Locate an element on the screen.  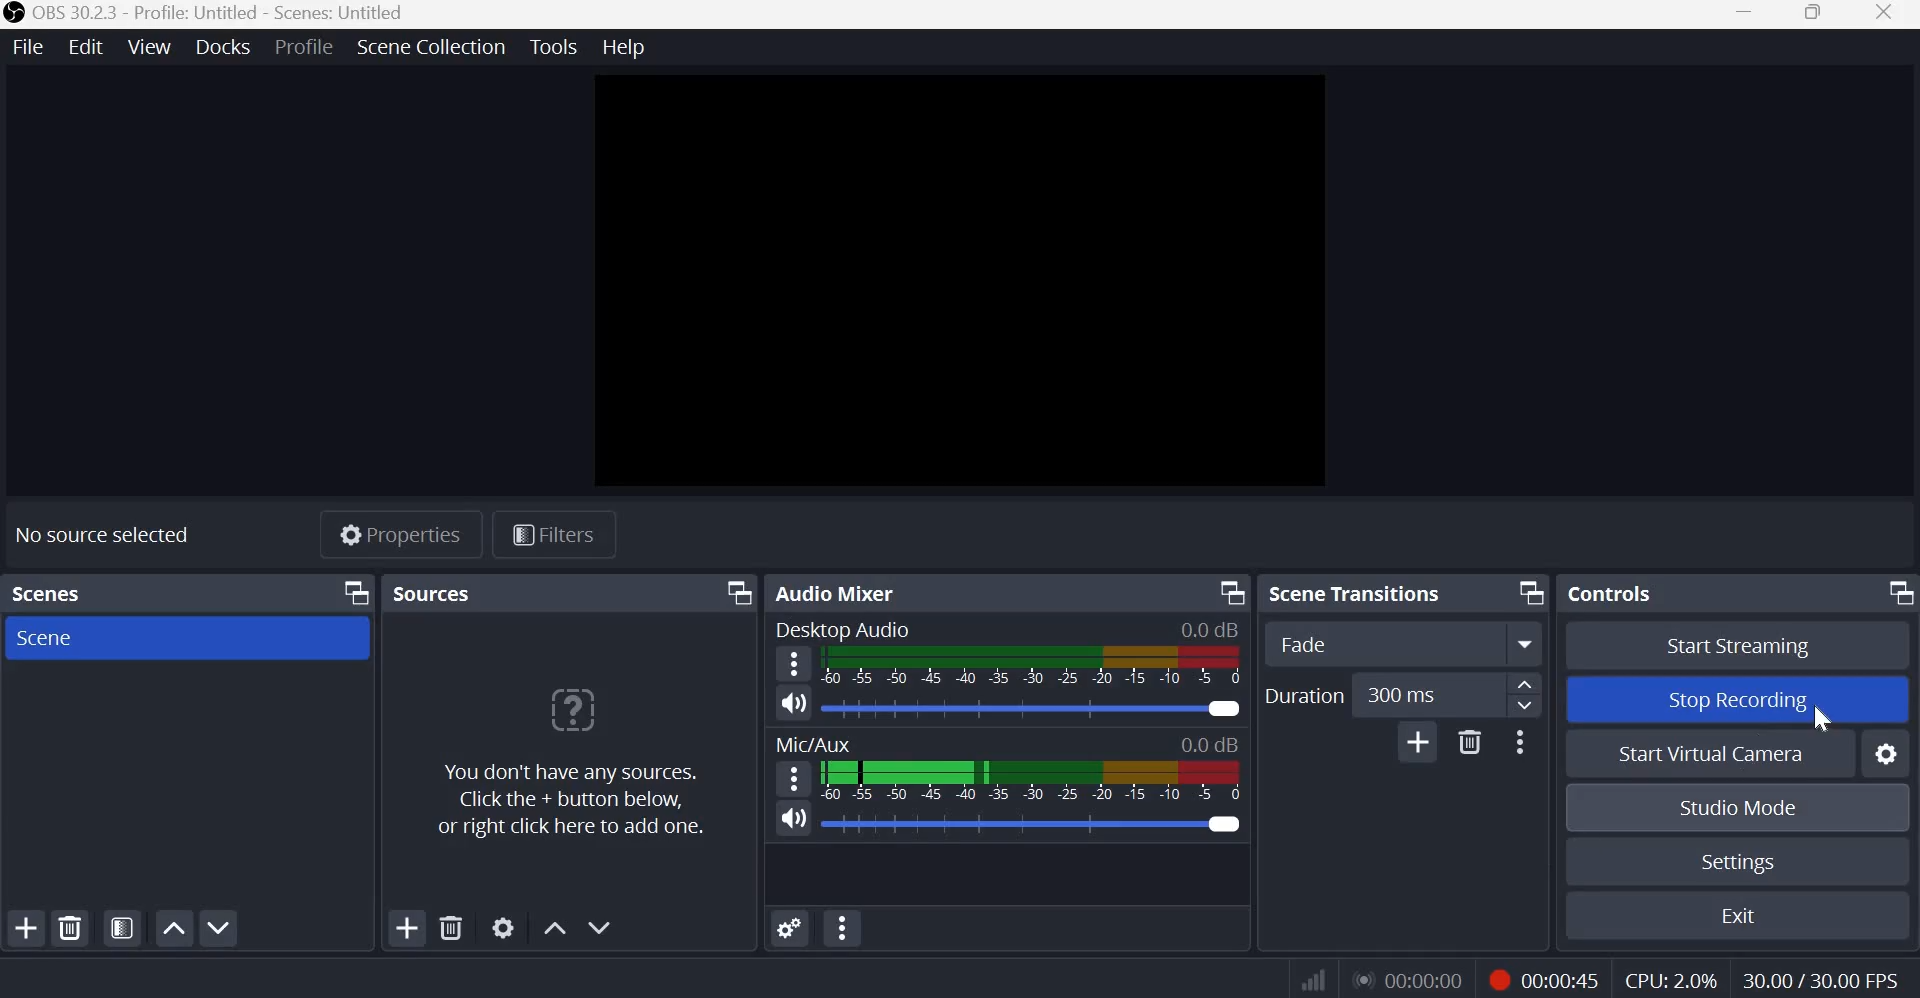
Scene collection is located at coordinates (432, 47).